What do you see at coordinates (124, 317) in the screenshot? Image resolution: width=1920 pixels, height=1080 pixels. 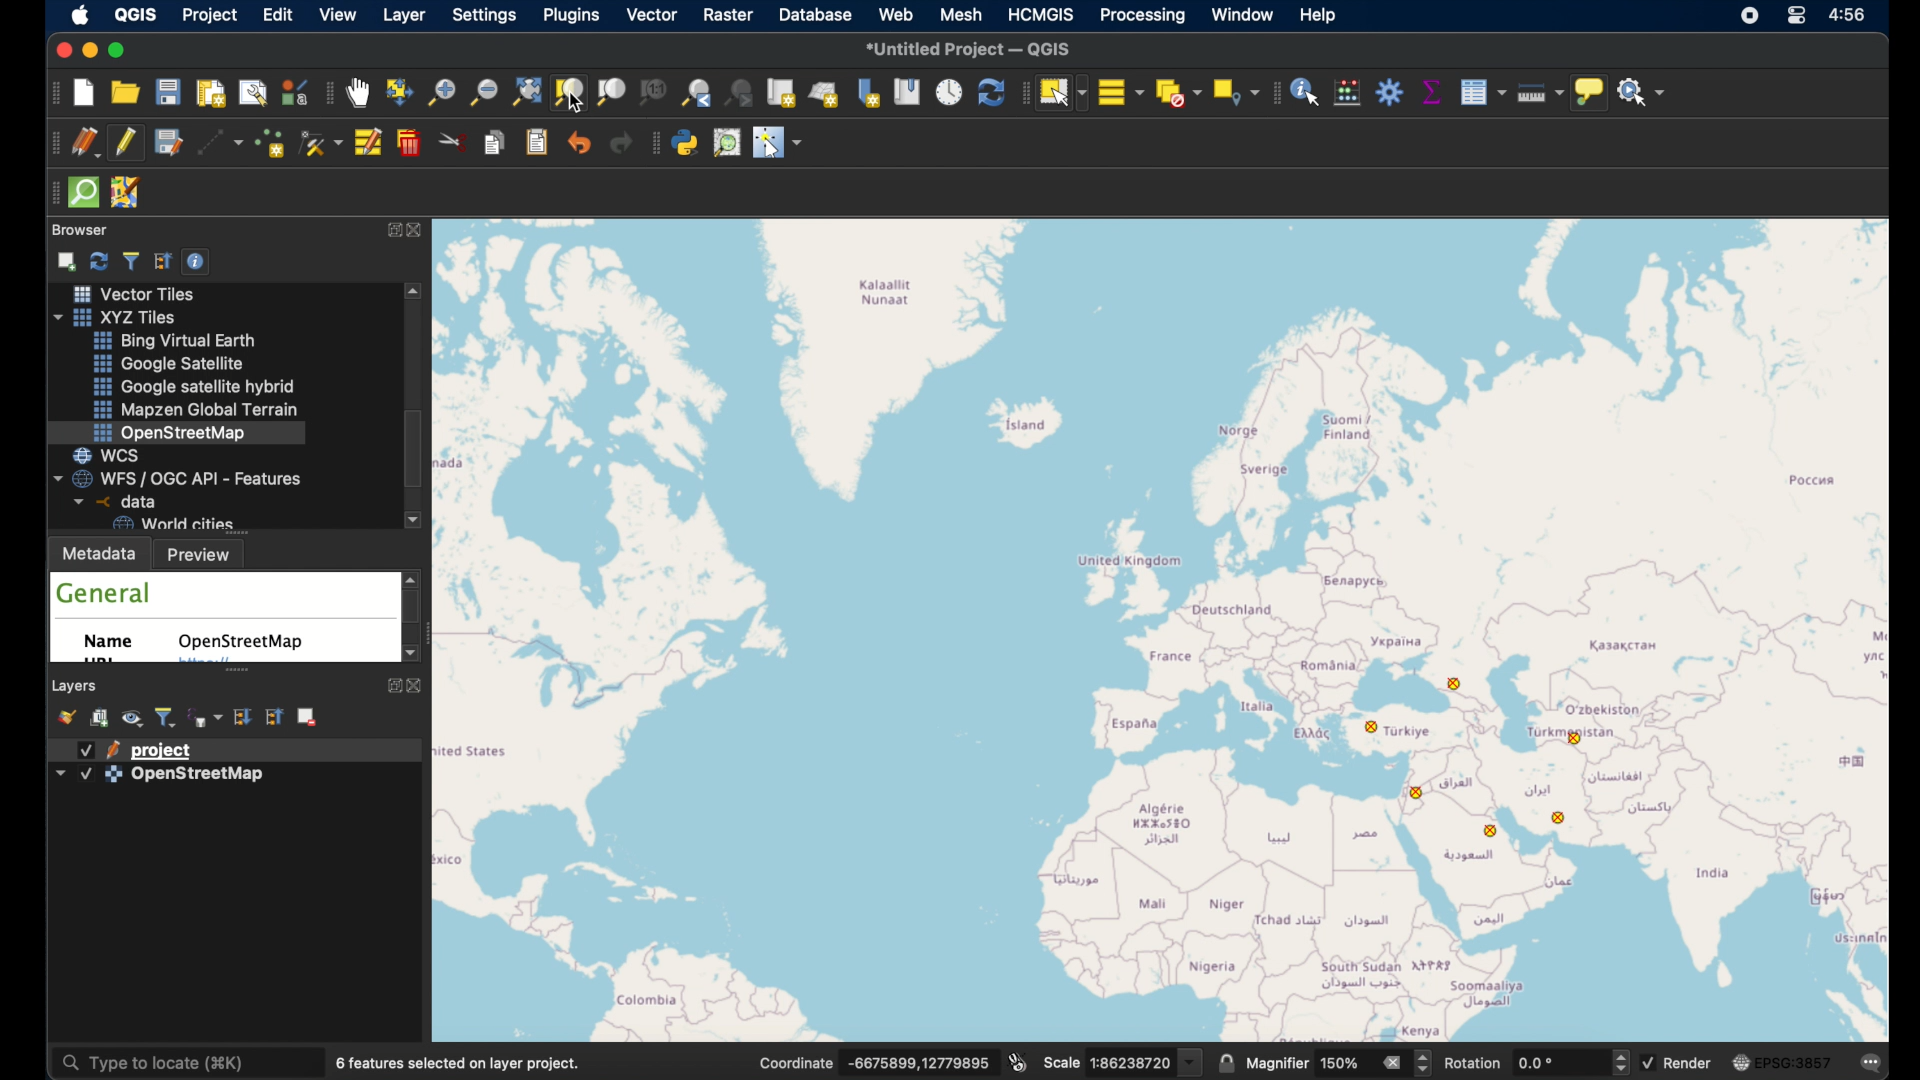 I see `xyzzy tiles` at bounding box center [124, 317].